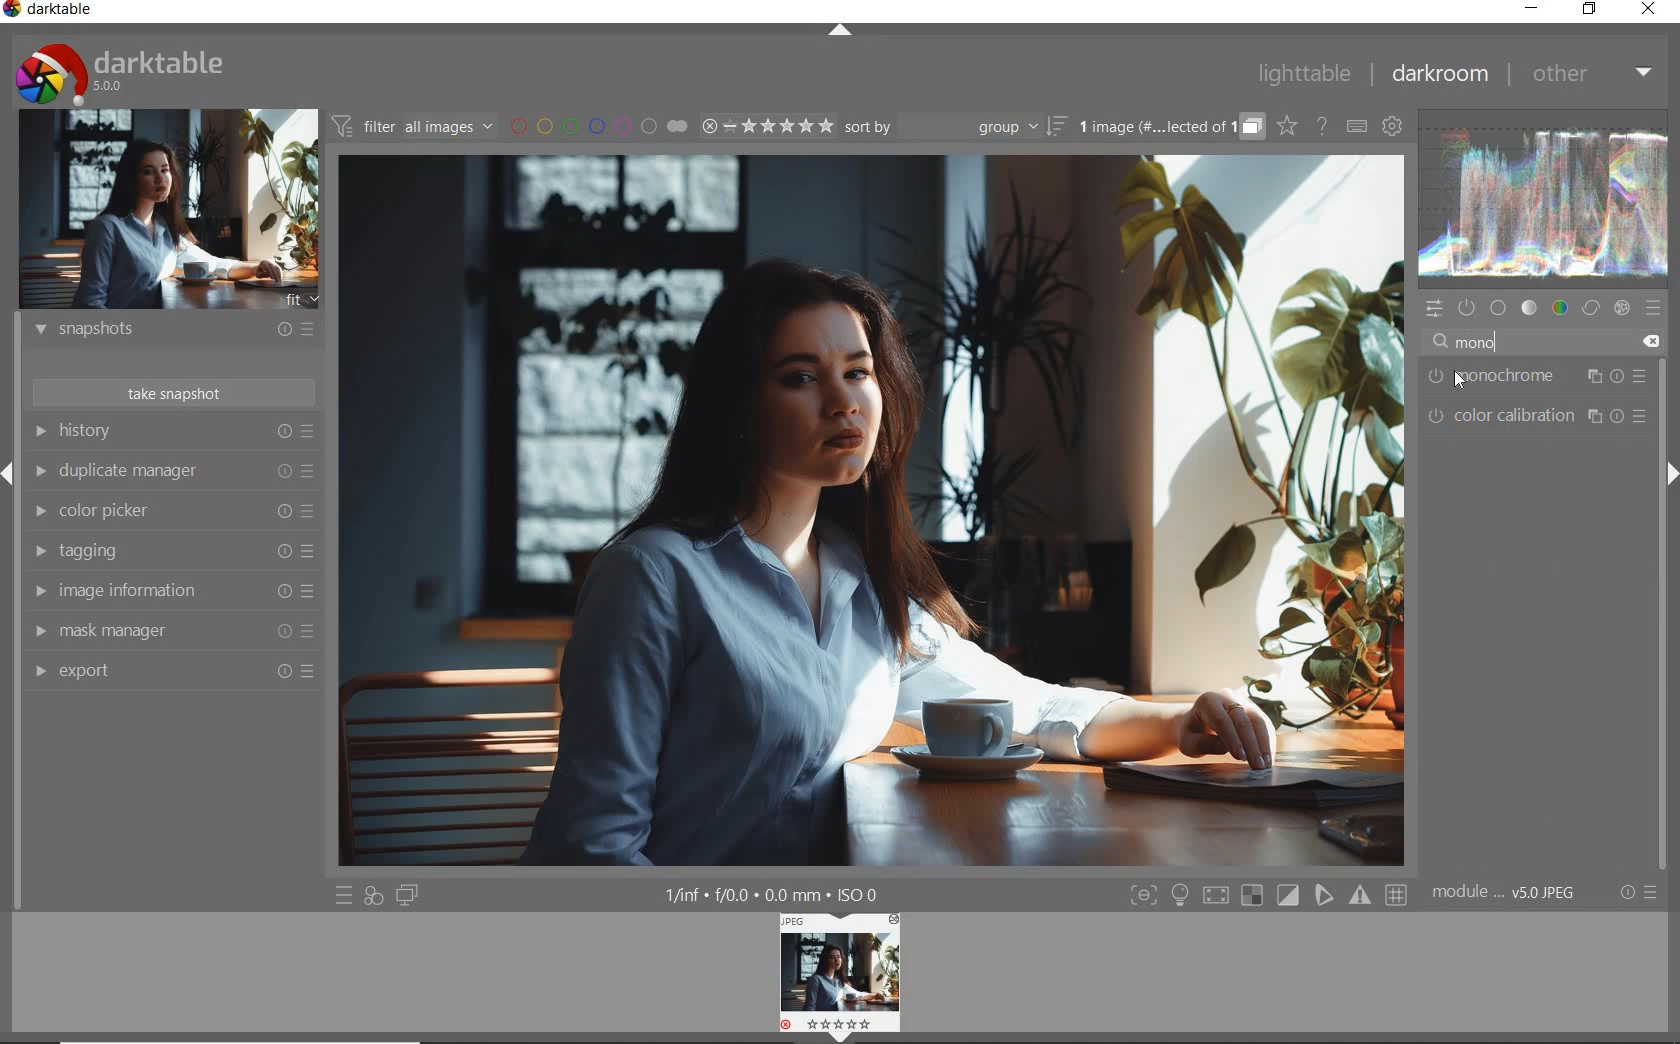 This screenshot has width=1680, height=1044. What do you see at coordinates (1655, 308) in the screenshot?
I see `presets` at bounding box center [1655, 308].